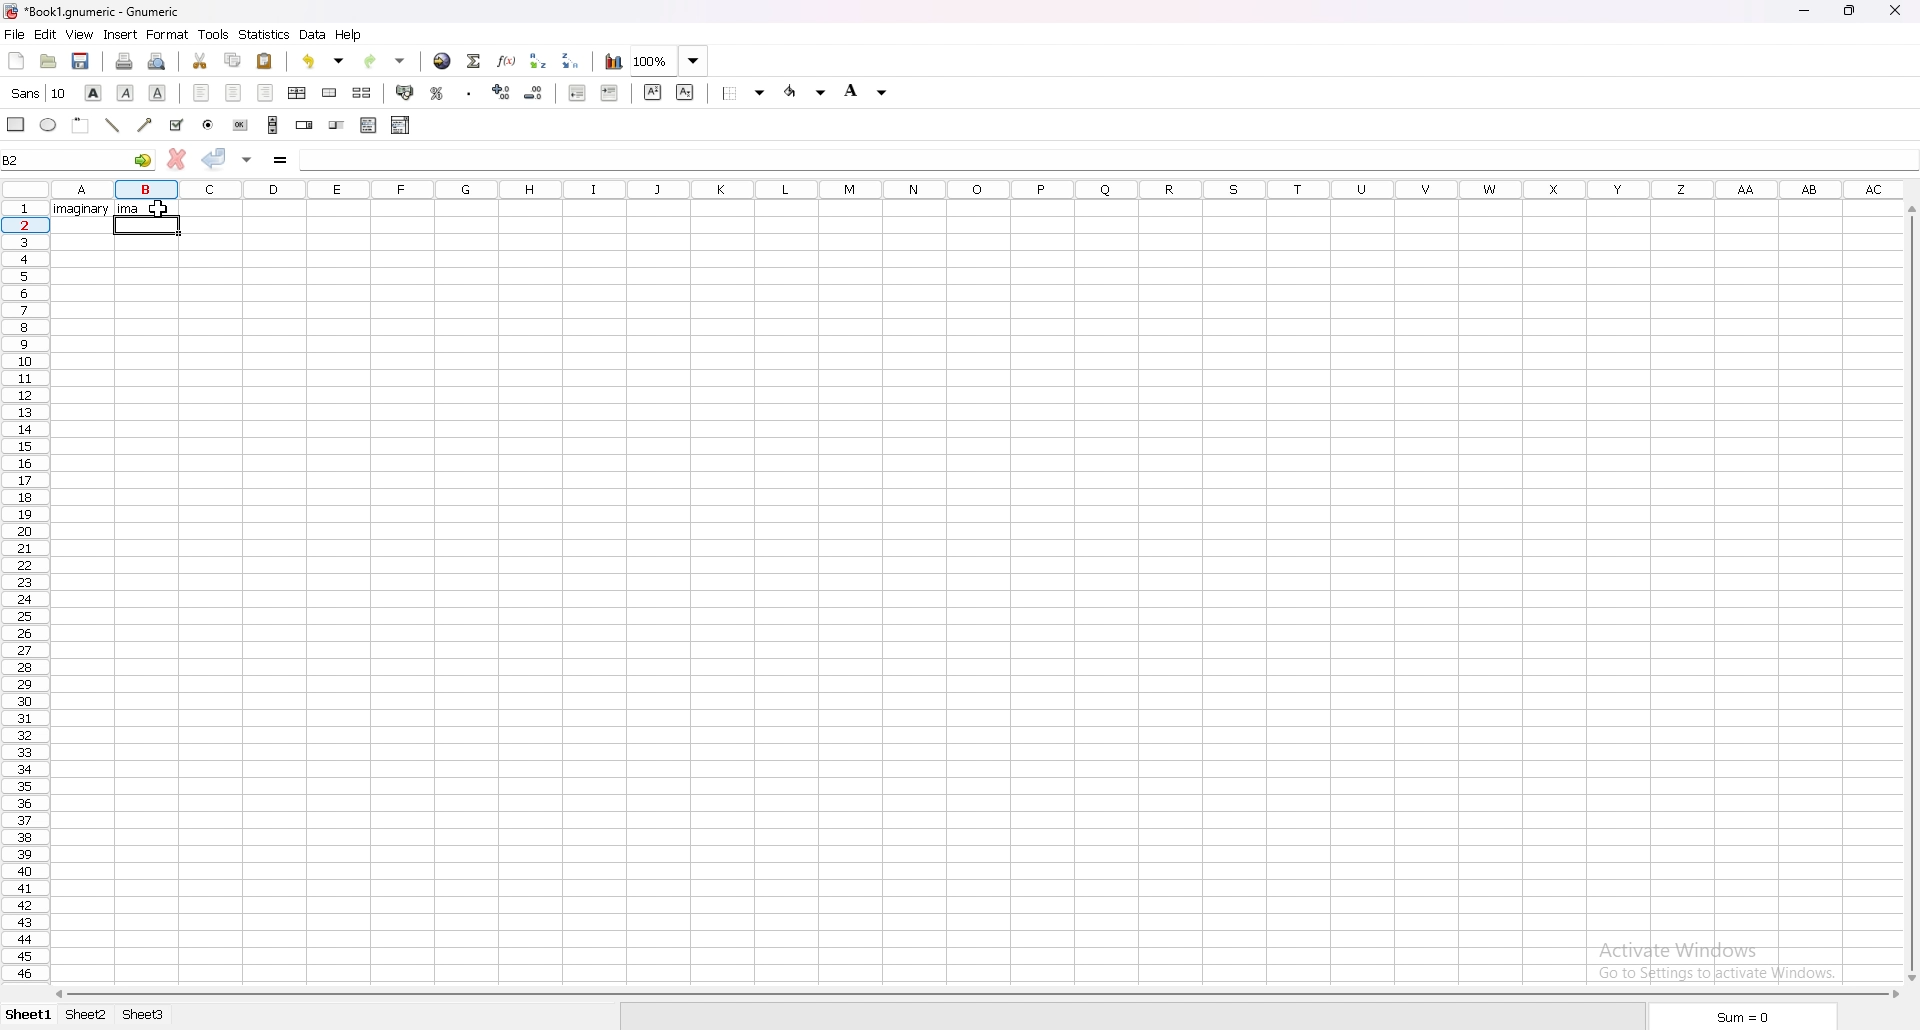 The width and height of the screenshot is (1920, 1030). What do you see at coordinates (130, 208) in the screenshot?
I see `output` at bounding box center [130, 208].